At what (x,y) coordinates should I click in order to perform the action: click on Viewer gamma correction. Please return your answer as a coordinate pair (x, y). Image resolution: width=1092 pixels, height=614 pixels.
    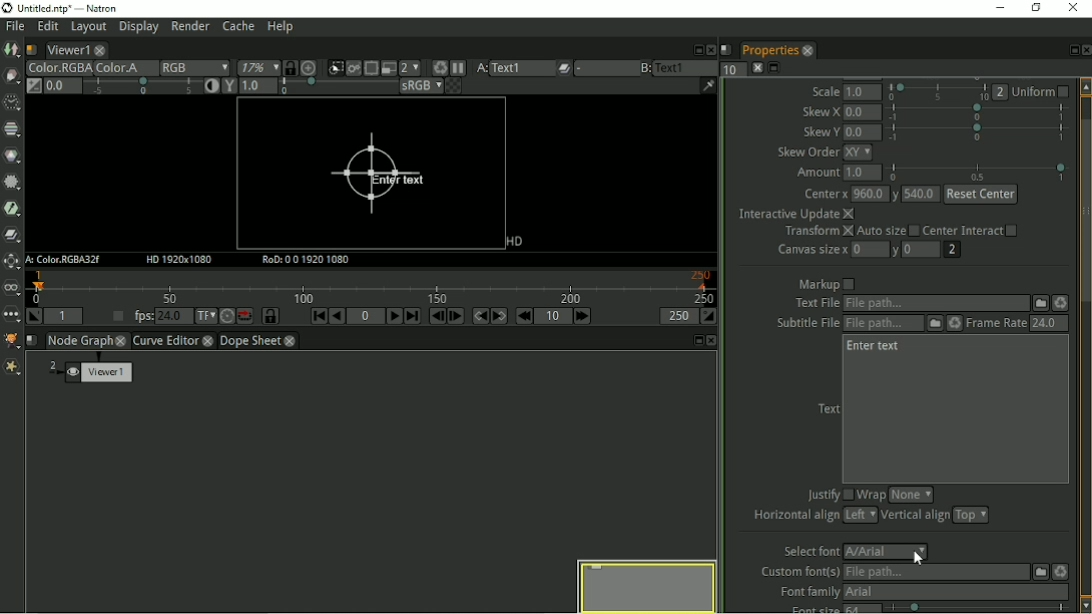
    Looking at the image, I should click on (228, 87).